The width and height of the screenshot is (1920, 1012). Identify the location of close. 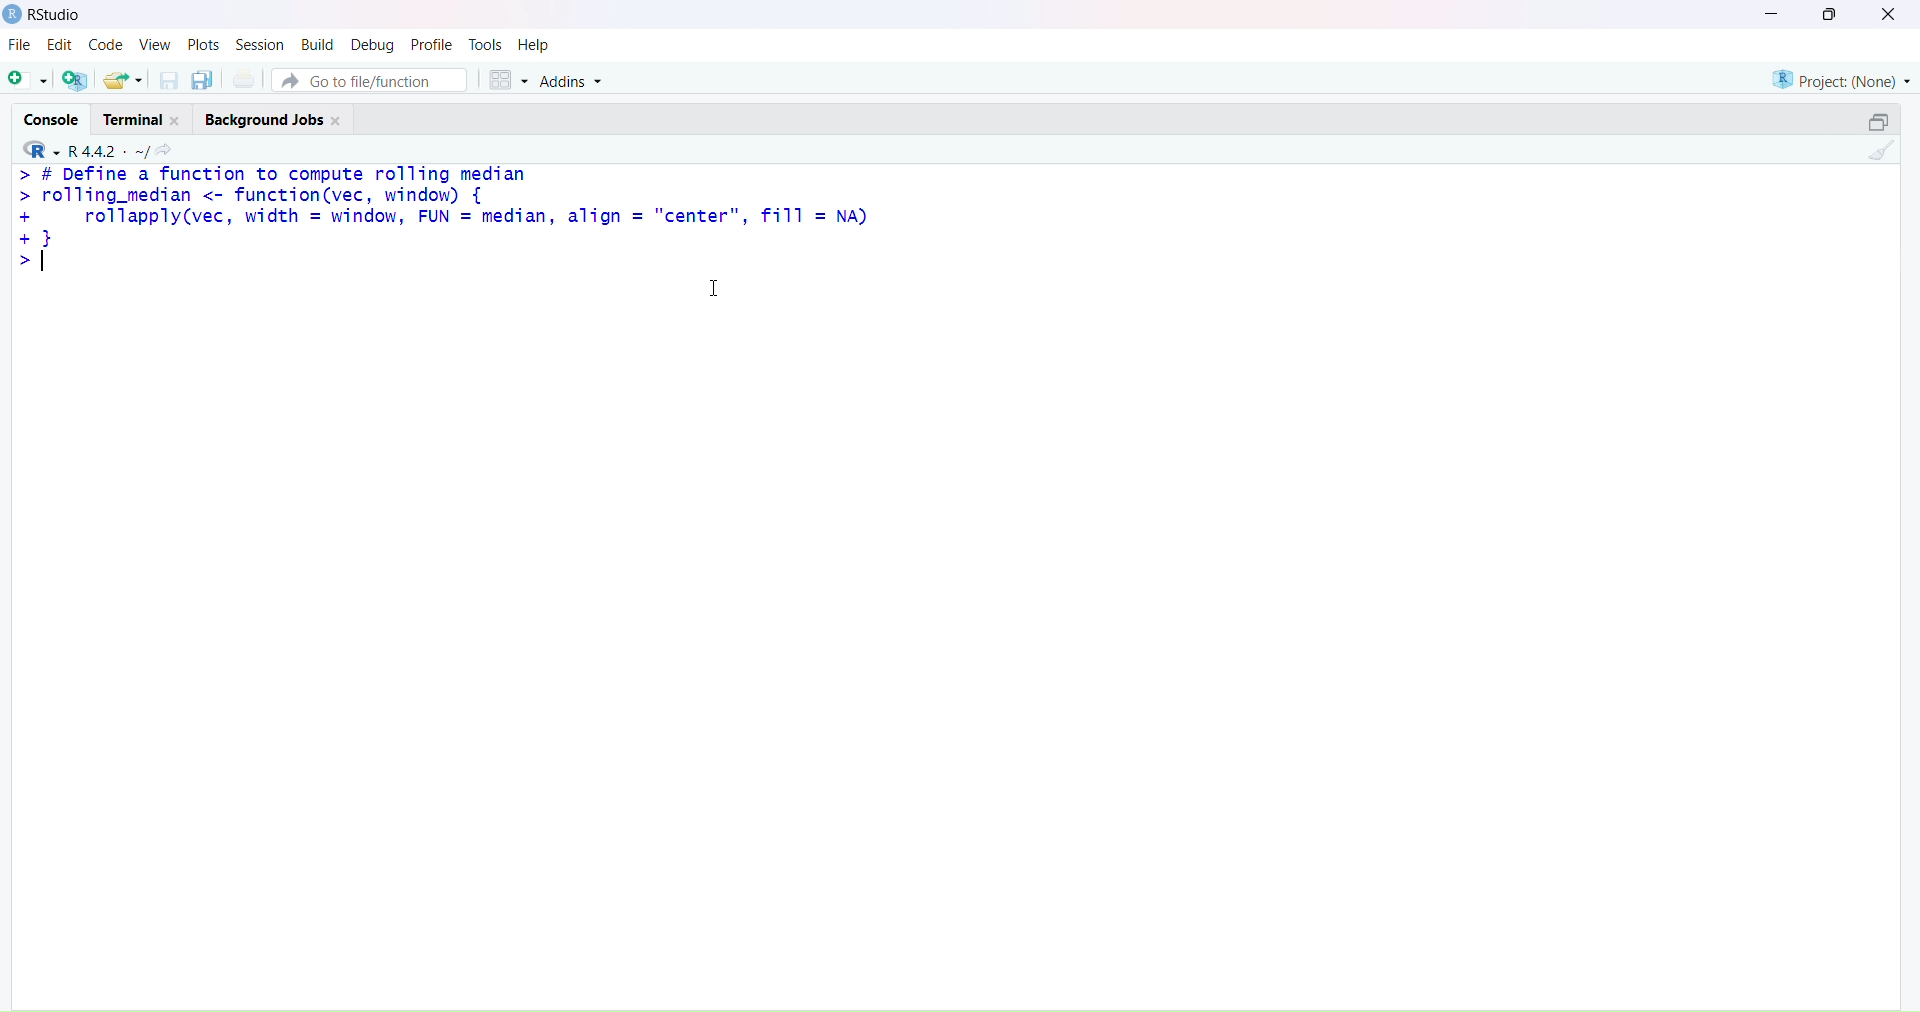
(1889, 13).